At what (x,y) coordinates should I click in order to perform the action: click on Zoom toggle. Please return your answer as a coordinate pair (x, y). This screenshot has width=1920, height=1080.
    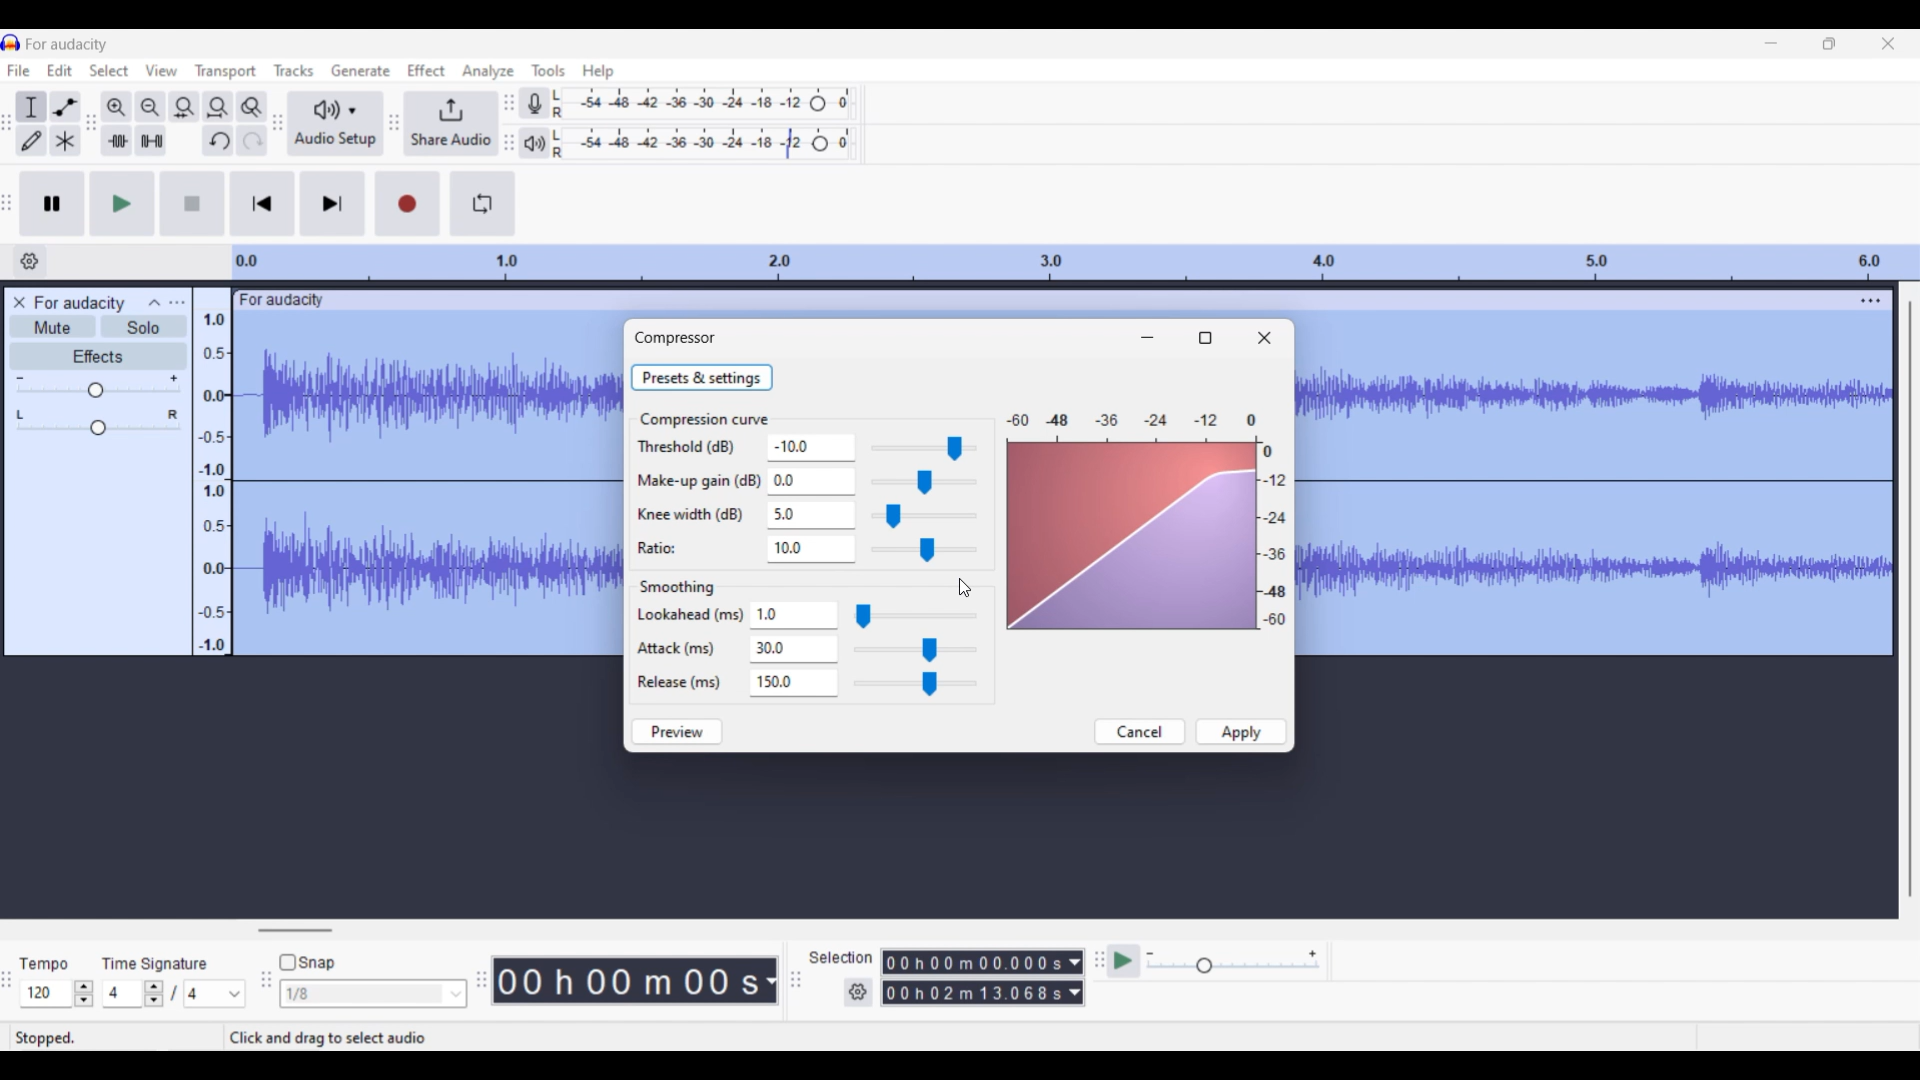
    Looking at the image, I should click on (251, 106).